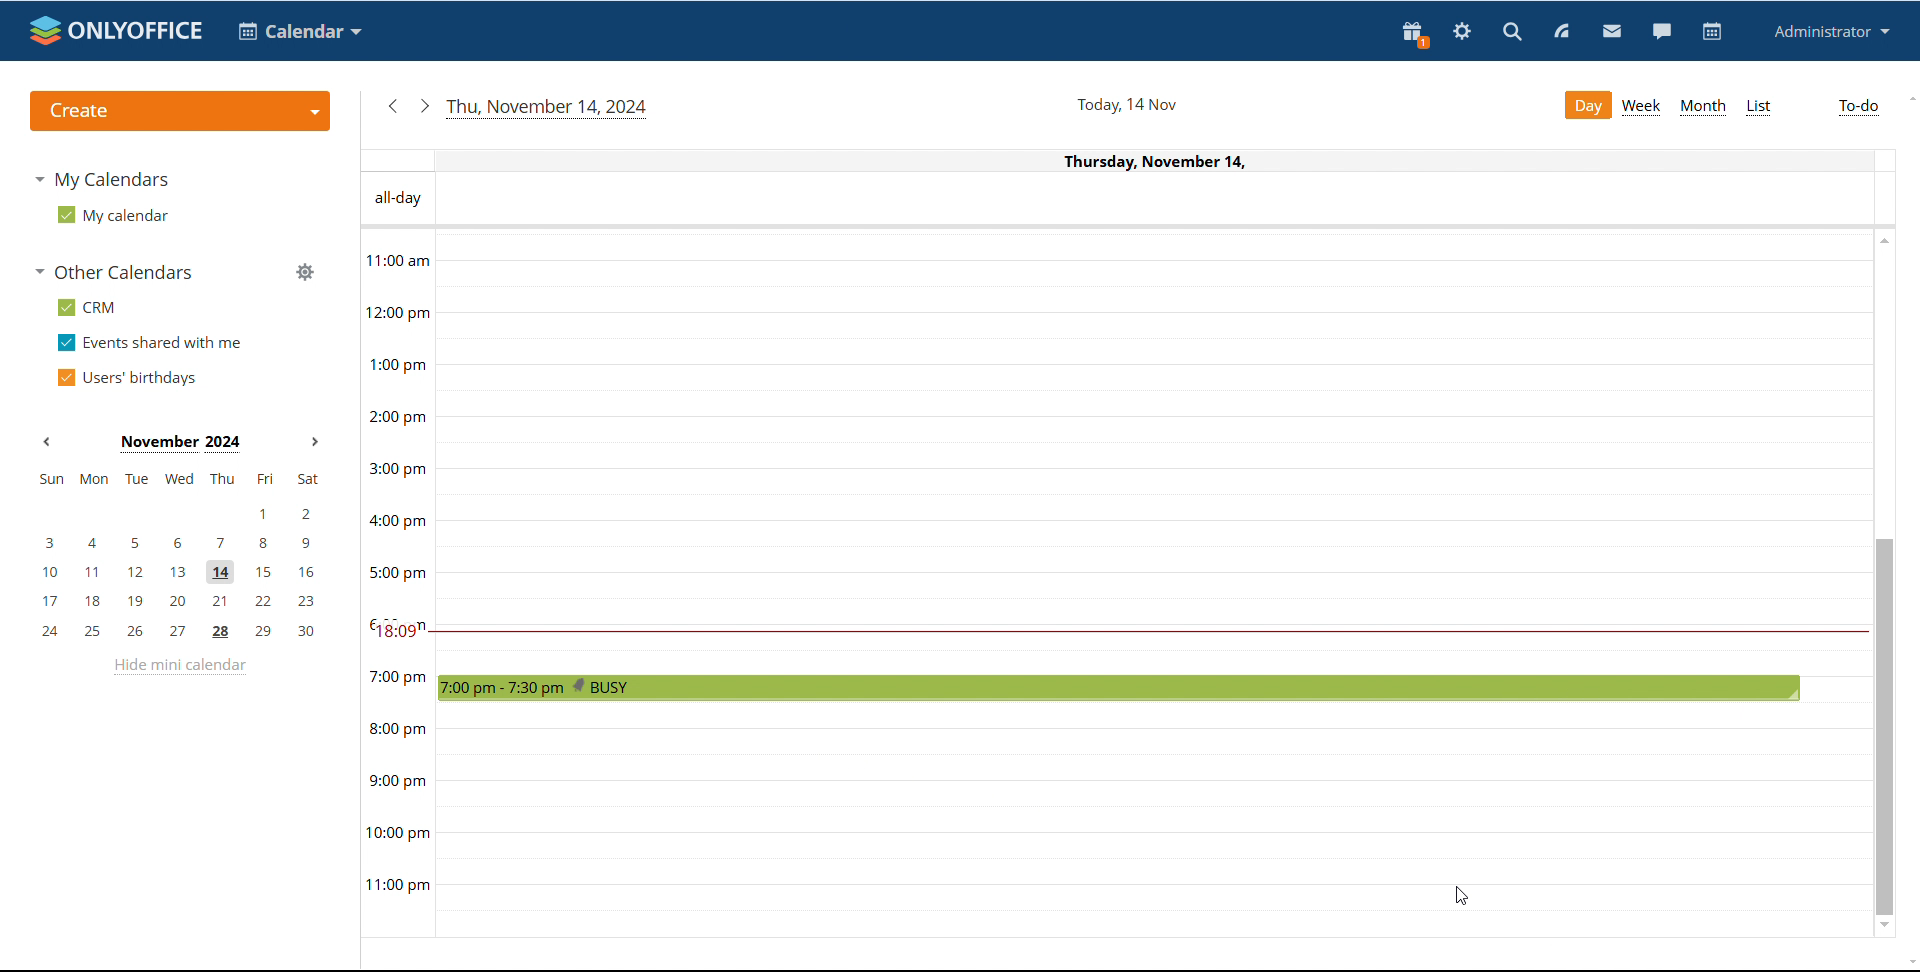 This screenshot has width=1920, height=972. Describe the element at coordinates (303, 271) in the screenshot. I see `manage` at that location.